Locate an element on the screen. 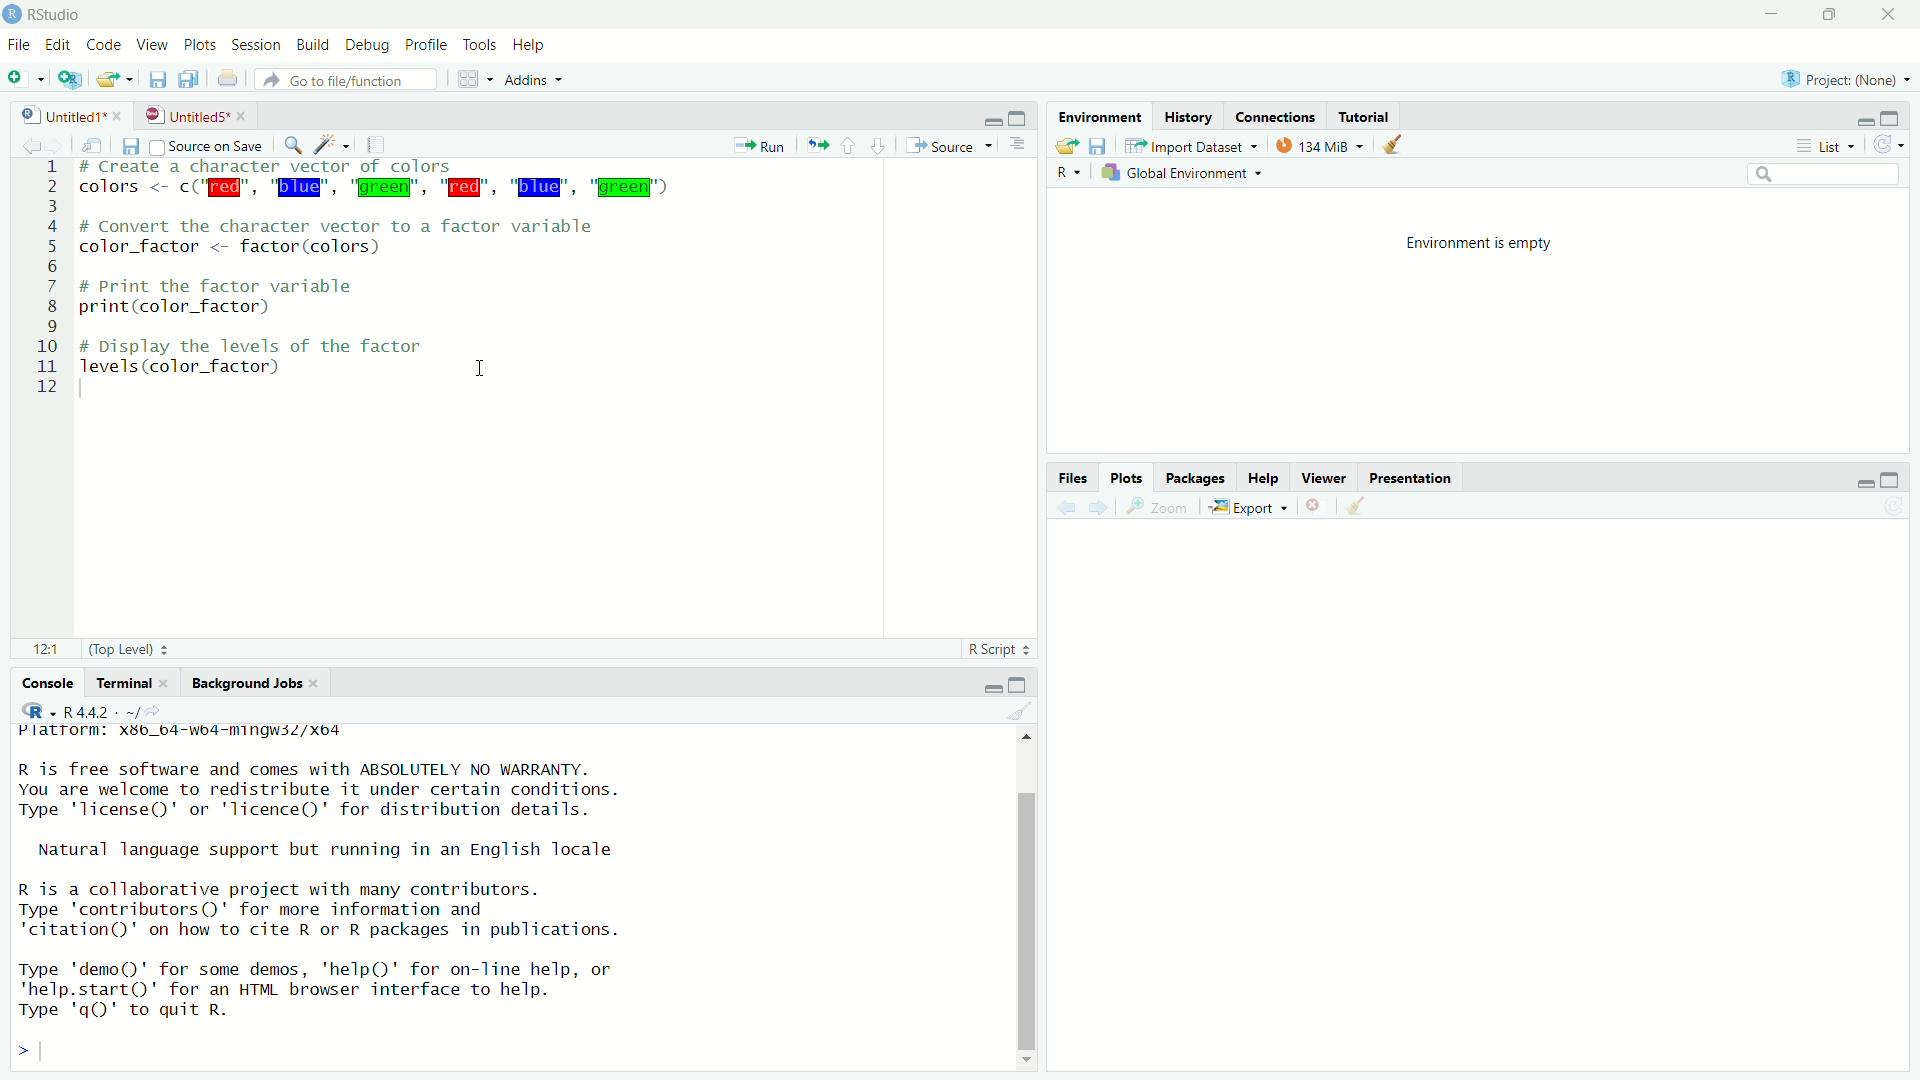 This screenshot has width=1920, height=1080. search field is located at coordinates (1829, 177).